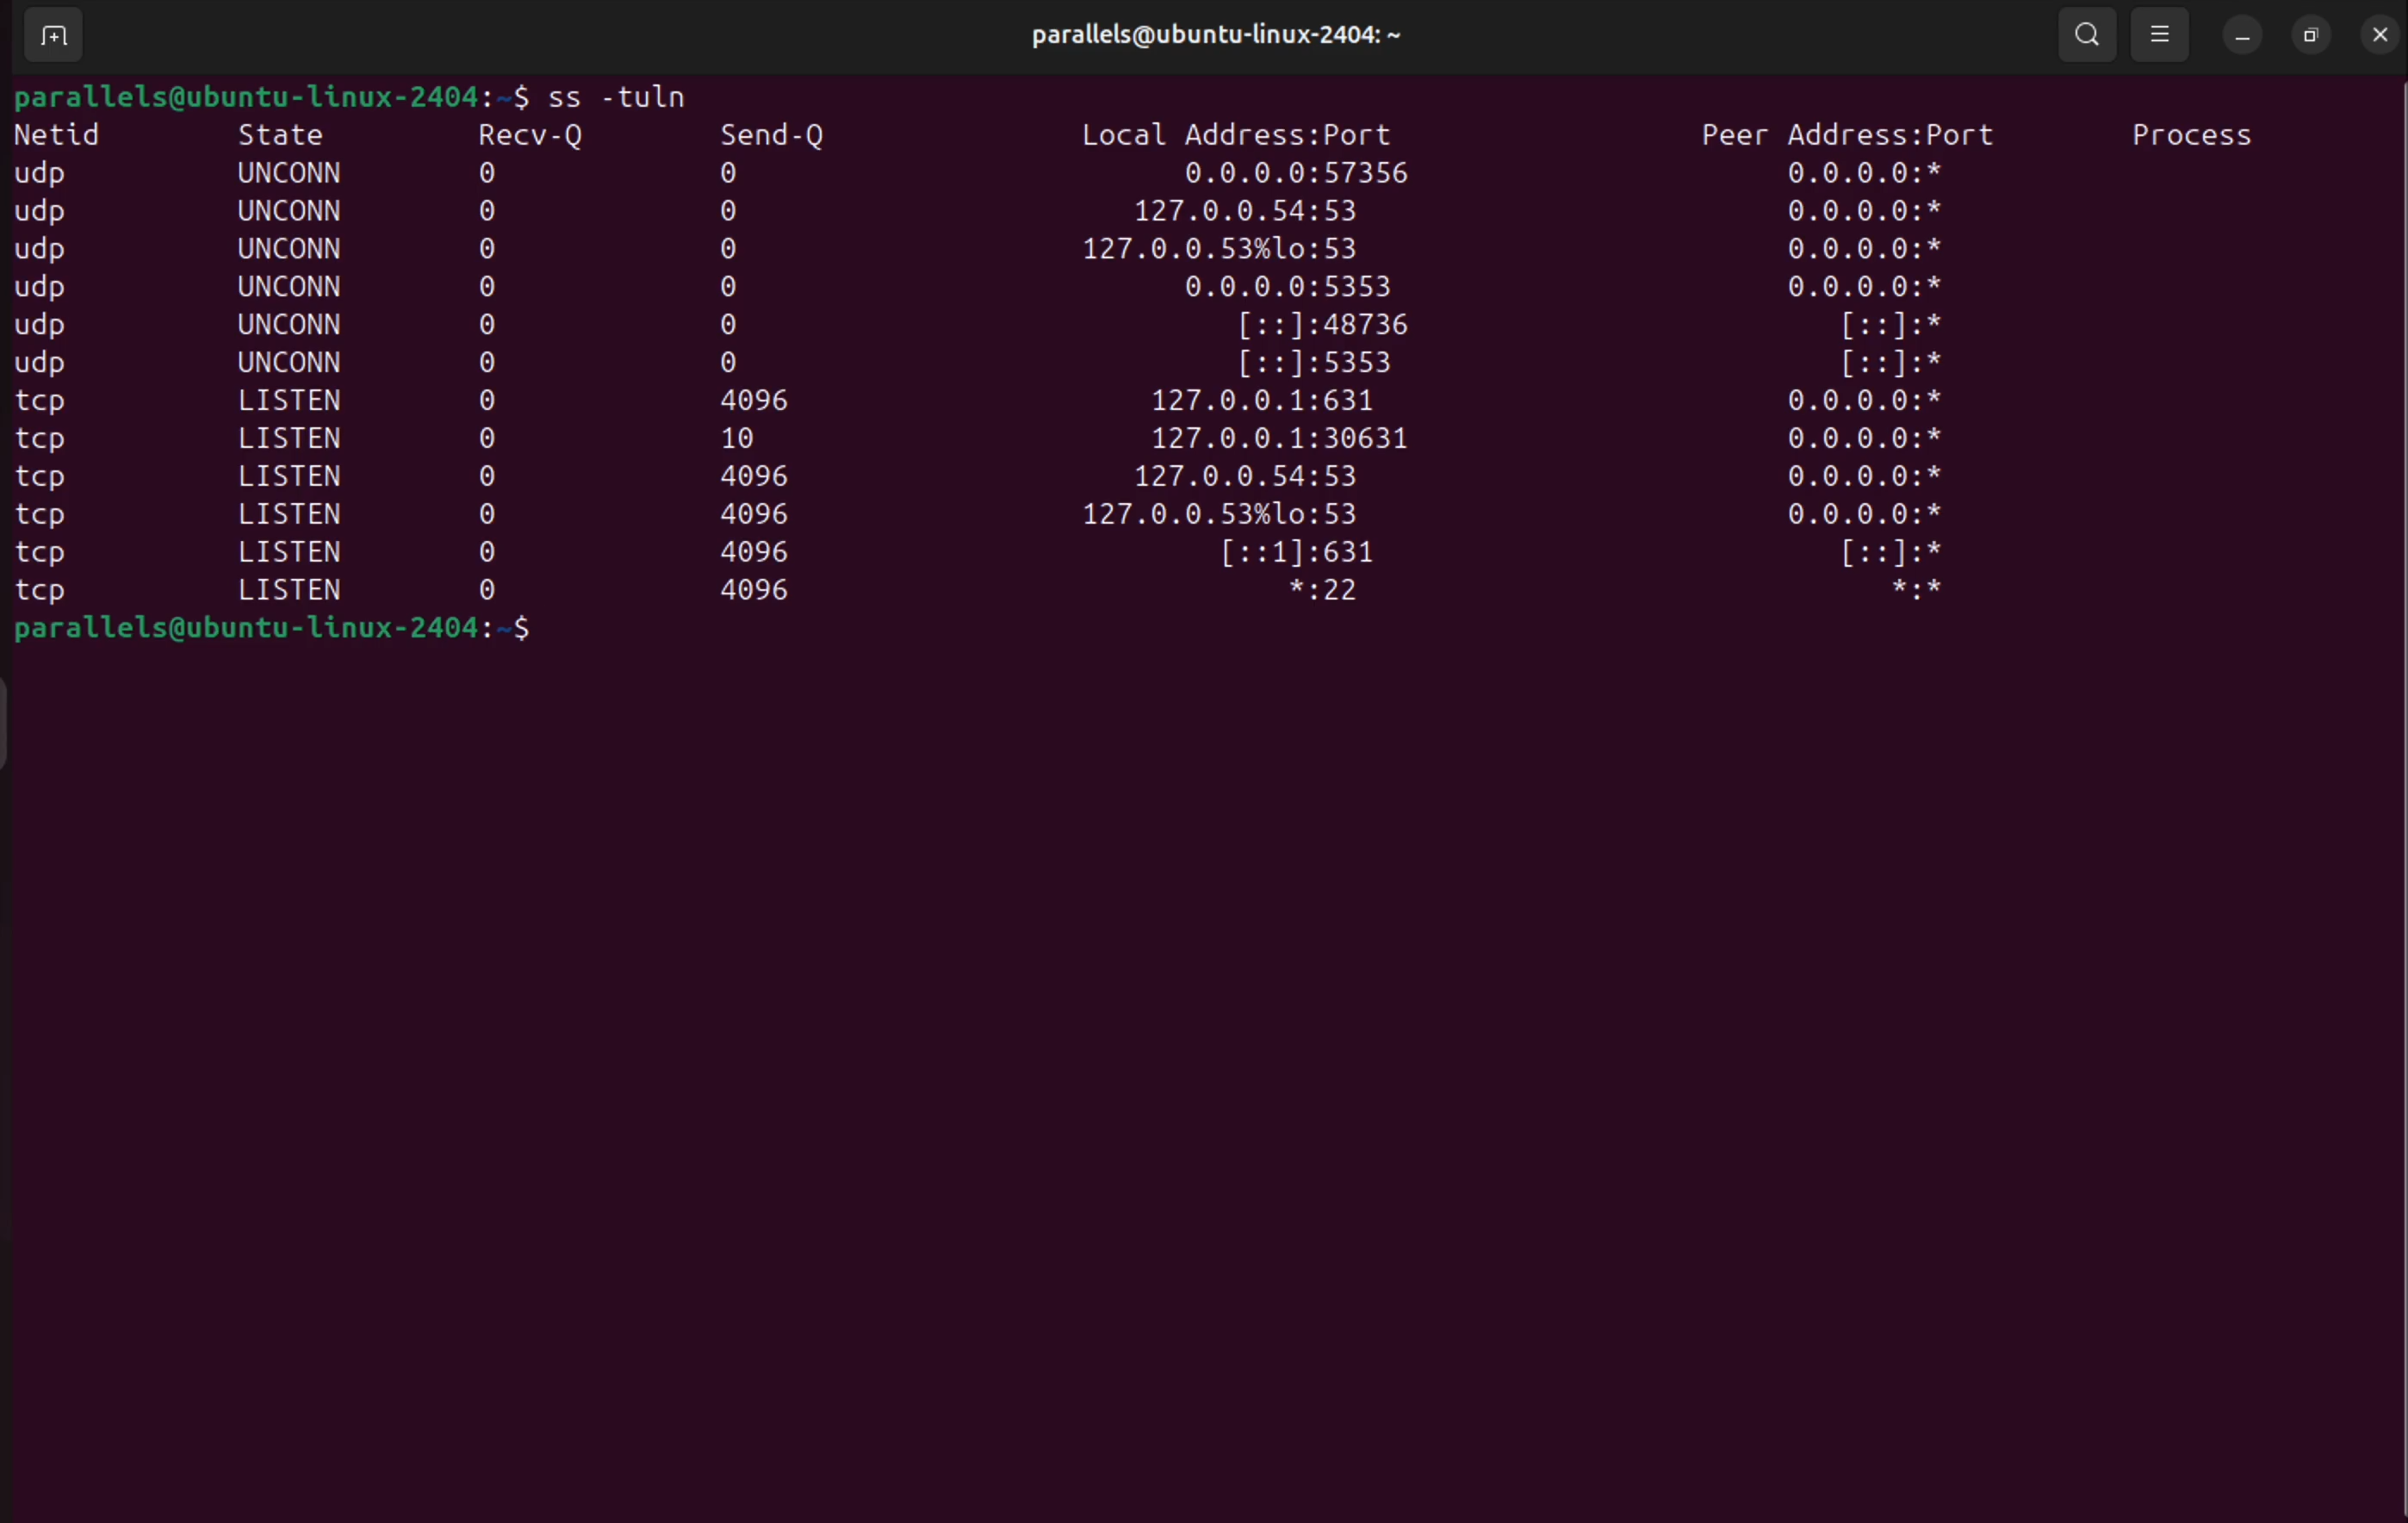 The image size is (2408, 1523). Describe the element at coordinates (1873, 555) in the screenshot. I see `*` at that location.